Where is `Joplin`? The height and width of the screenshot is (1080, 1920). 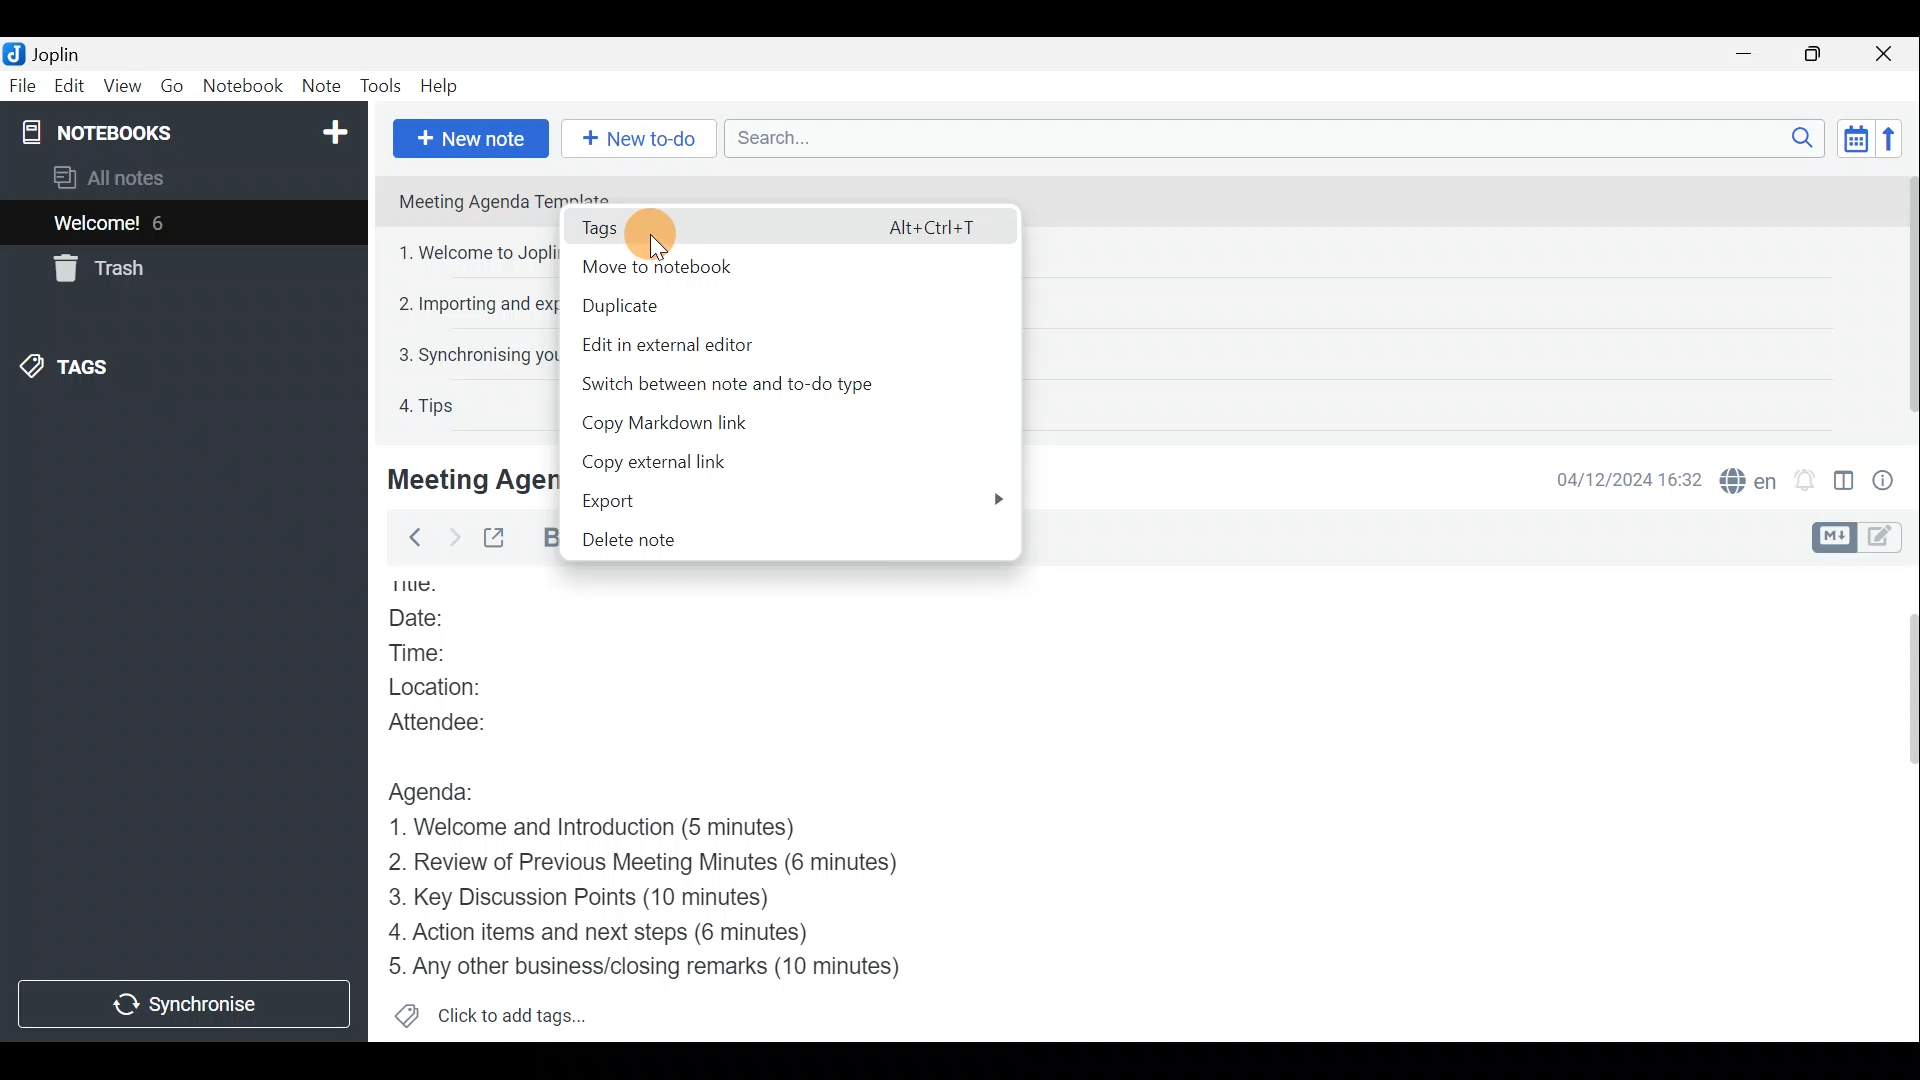 Joplin is located at coordinates (55, 53).